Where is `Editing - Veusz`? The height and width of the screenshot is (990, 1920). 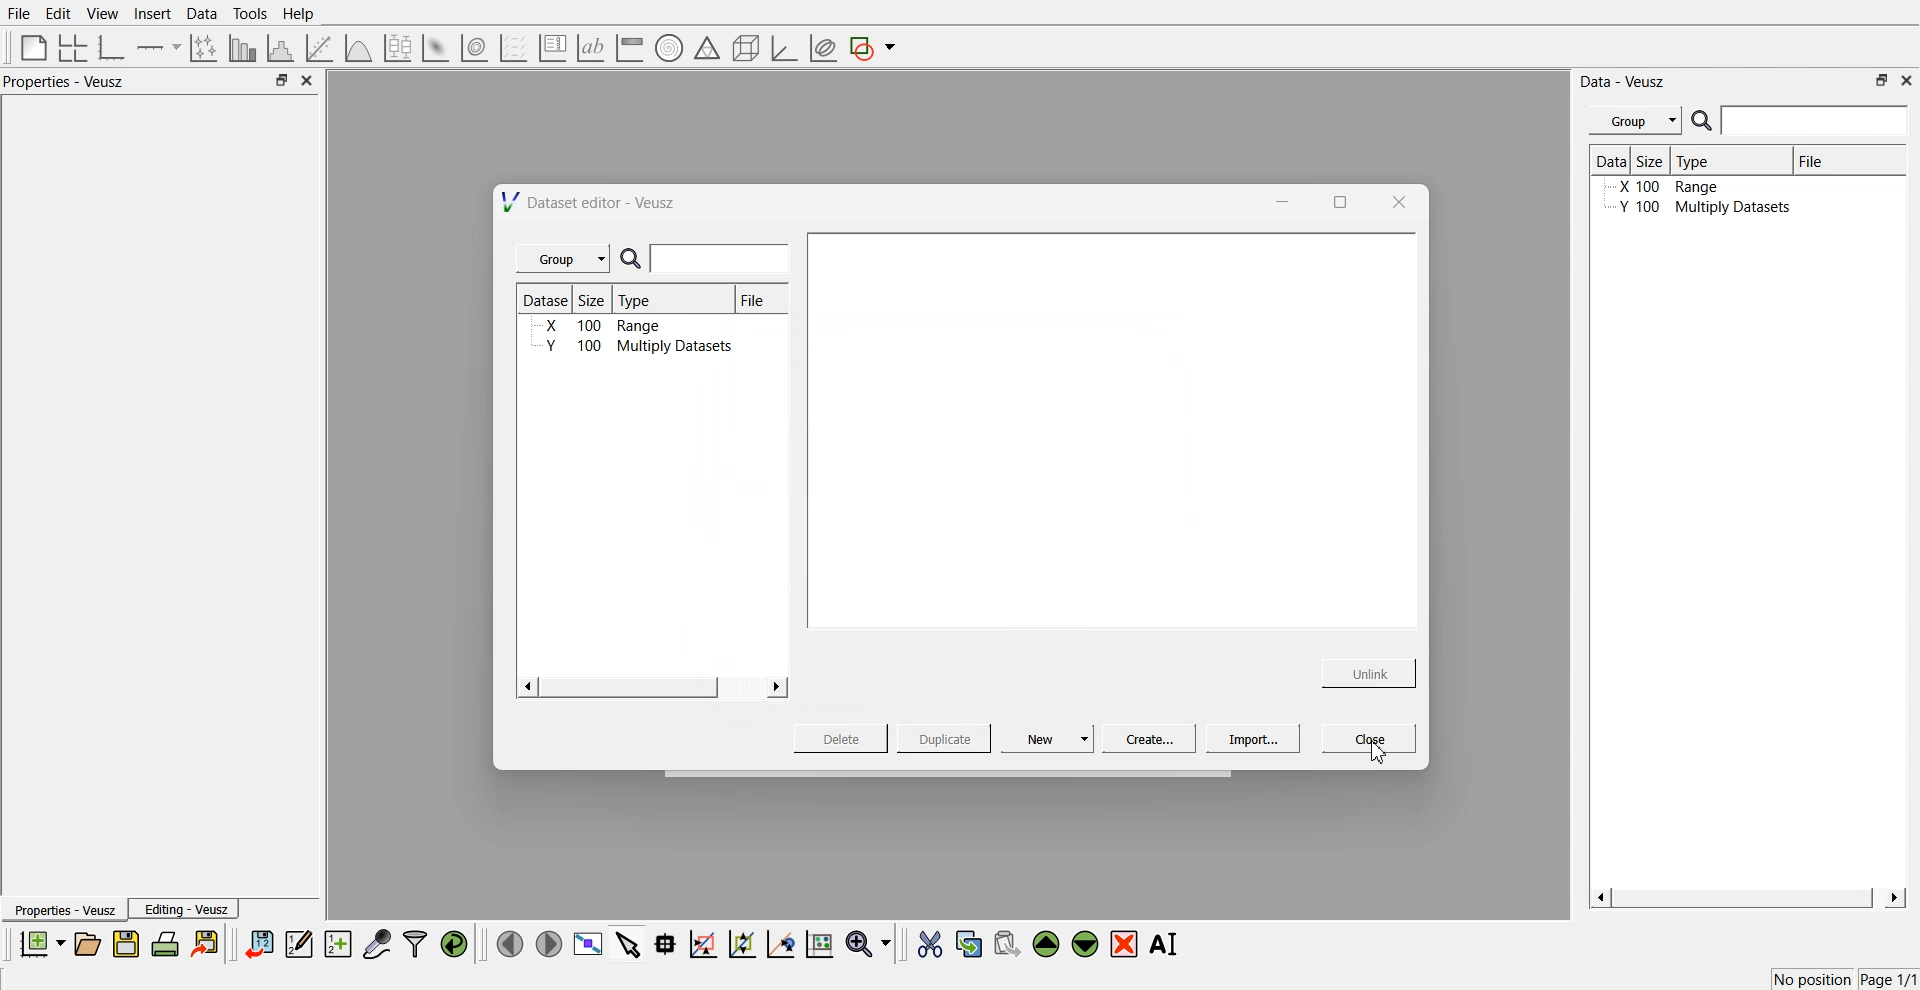 Editing - Veusz is located at coordinates (186, 909).